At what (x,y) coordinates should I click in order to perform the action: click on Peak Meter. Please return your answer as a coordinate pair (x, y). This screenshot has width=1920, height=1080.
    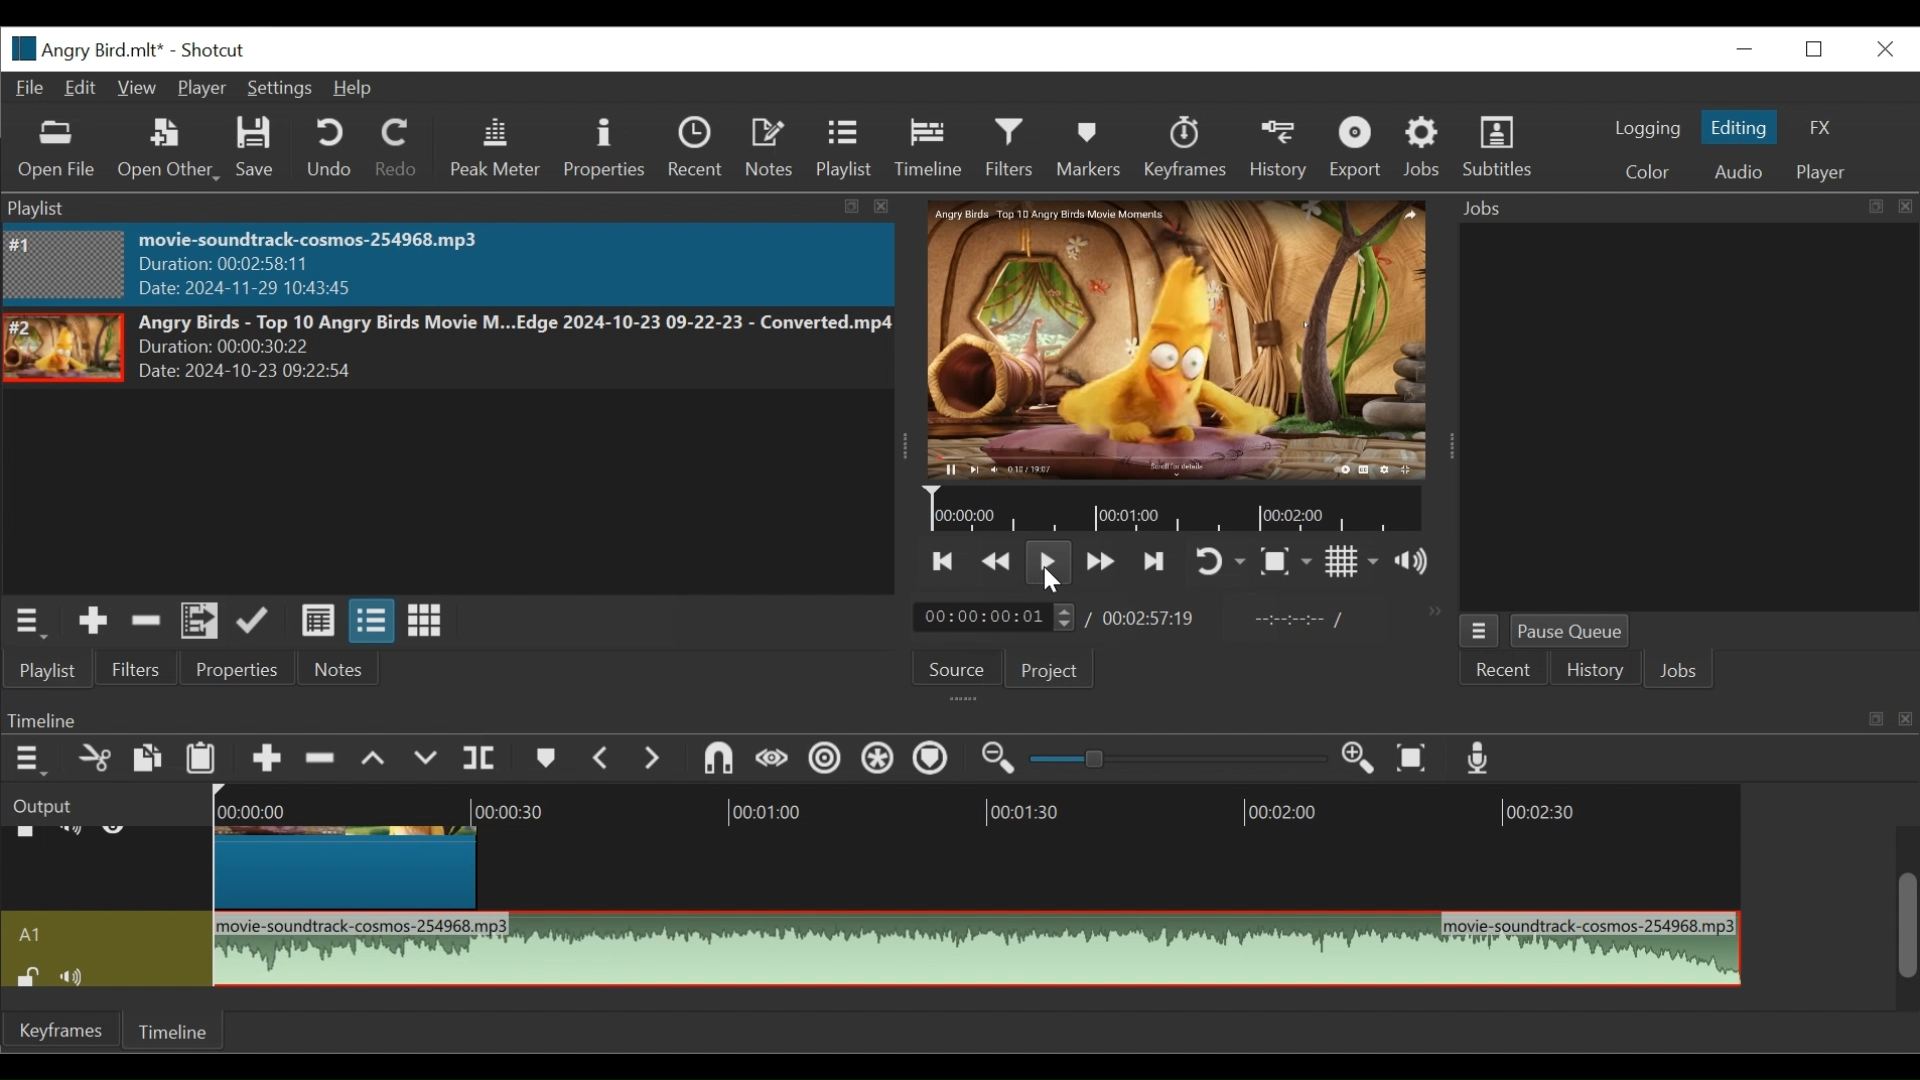
    Looking at the image, I should click on (495, 150).